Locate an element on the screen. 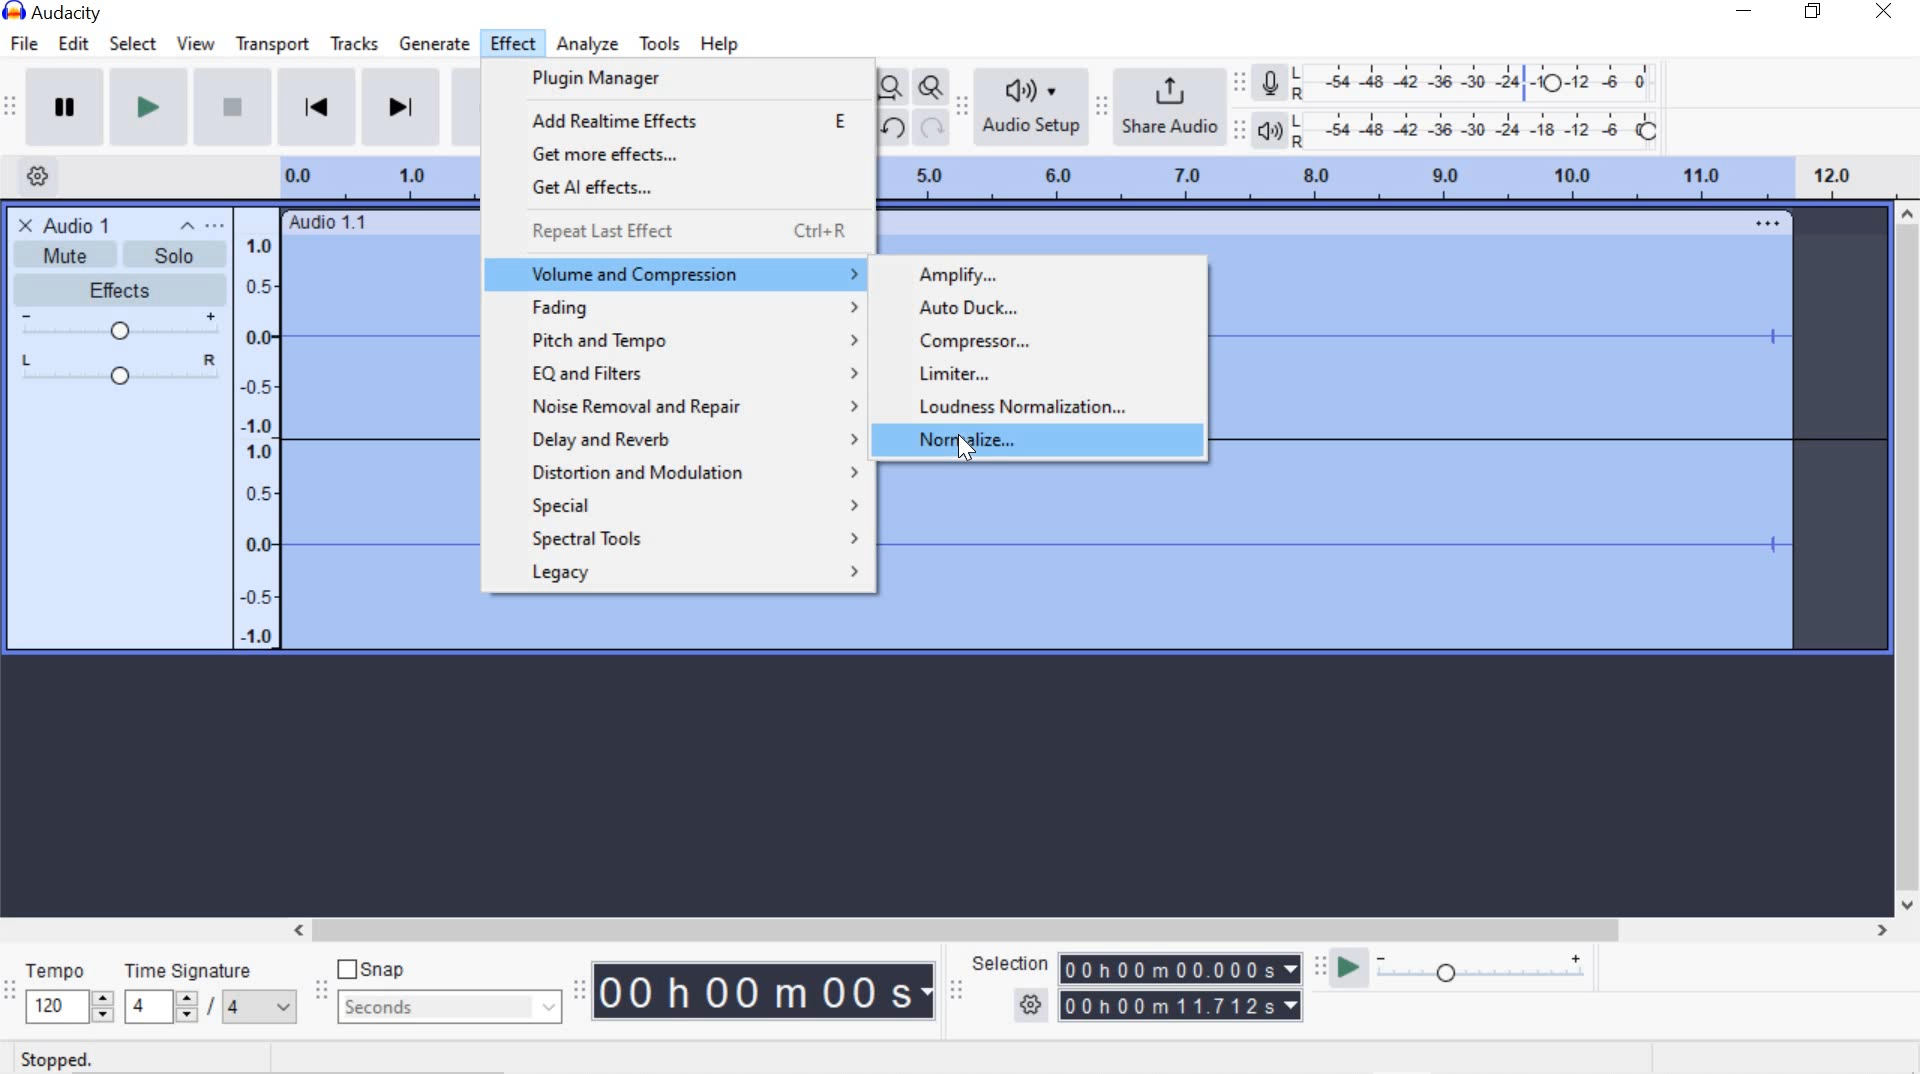 The height and width of the screenshot is (1074, 1920). Auto Duck is located at coordinates (977, 307).